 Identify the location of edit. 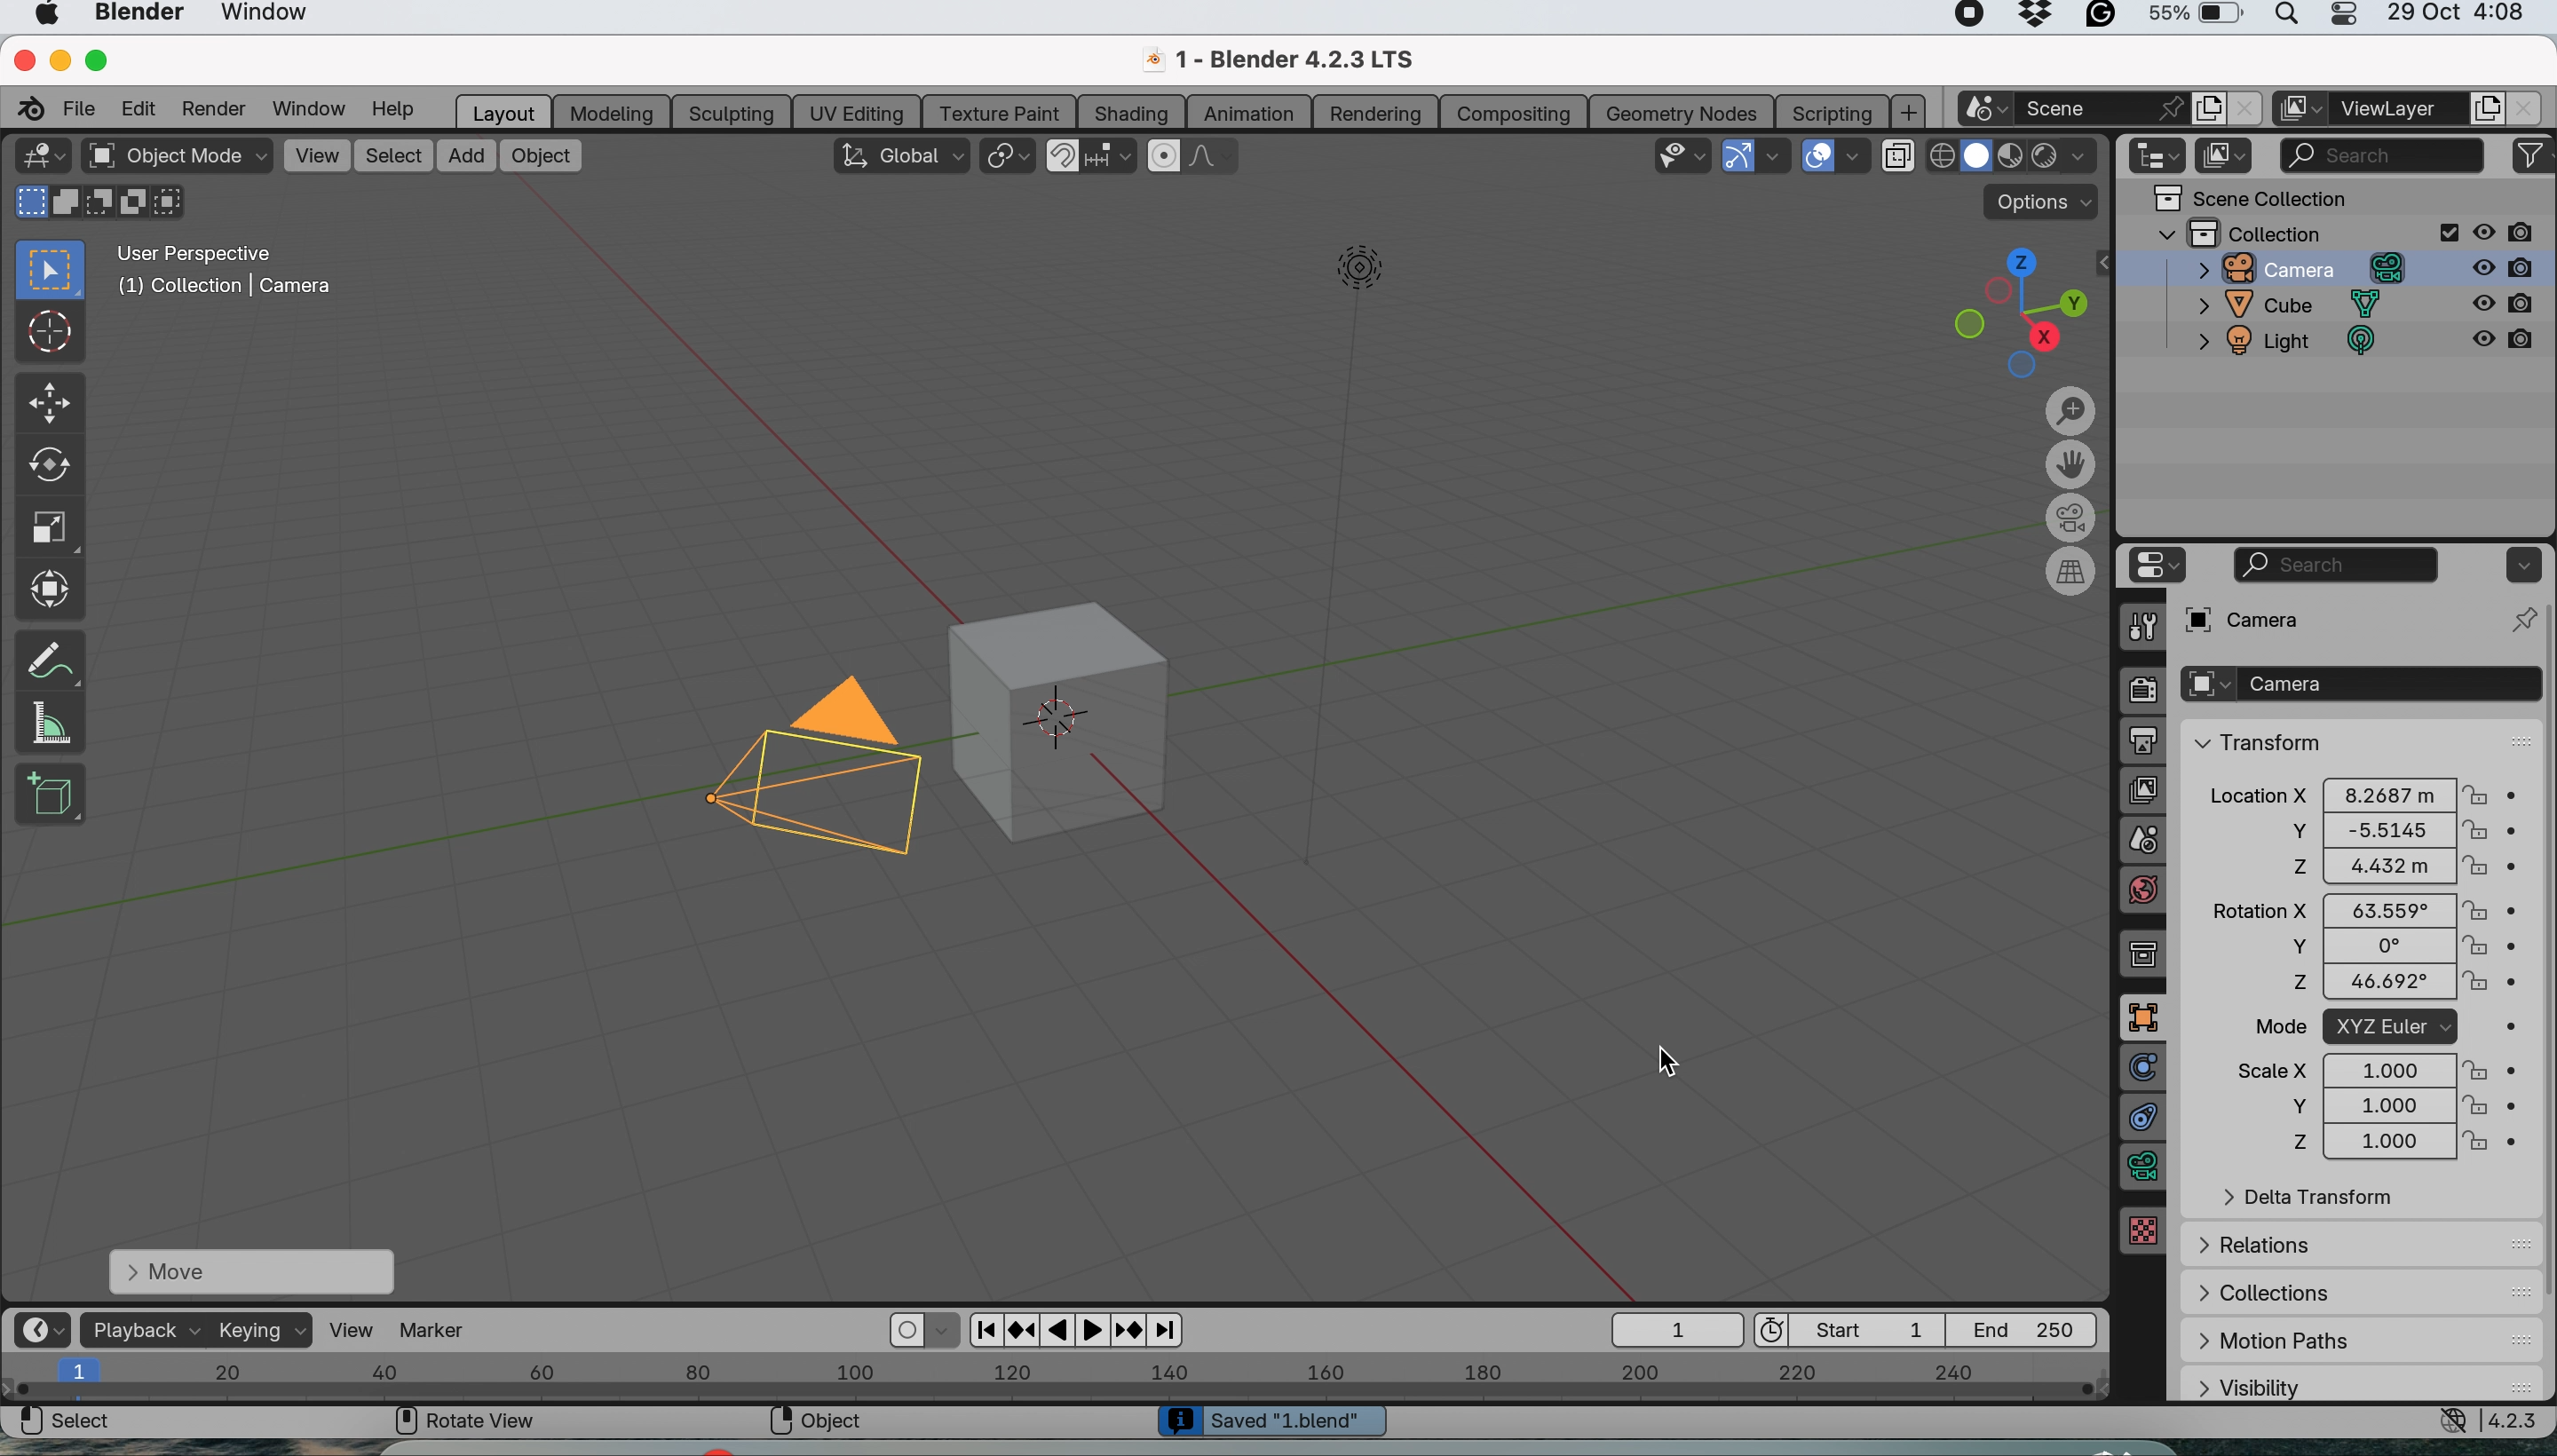
(139, 107).